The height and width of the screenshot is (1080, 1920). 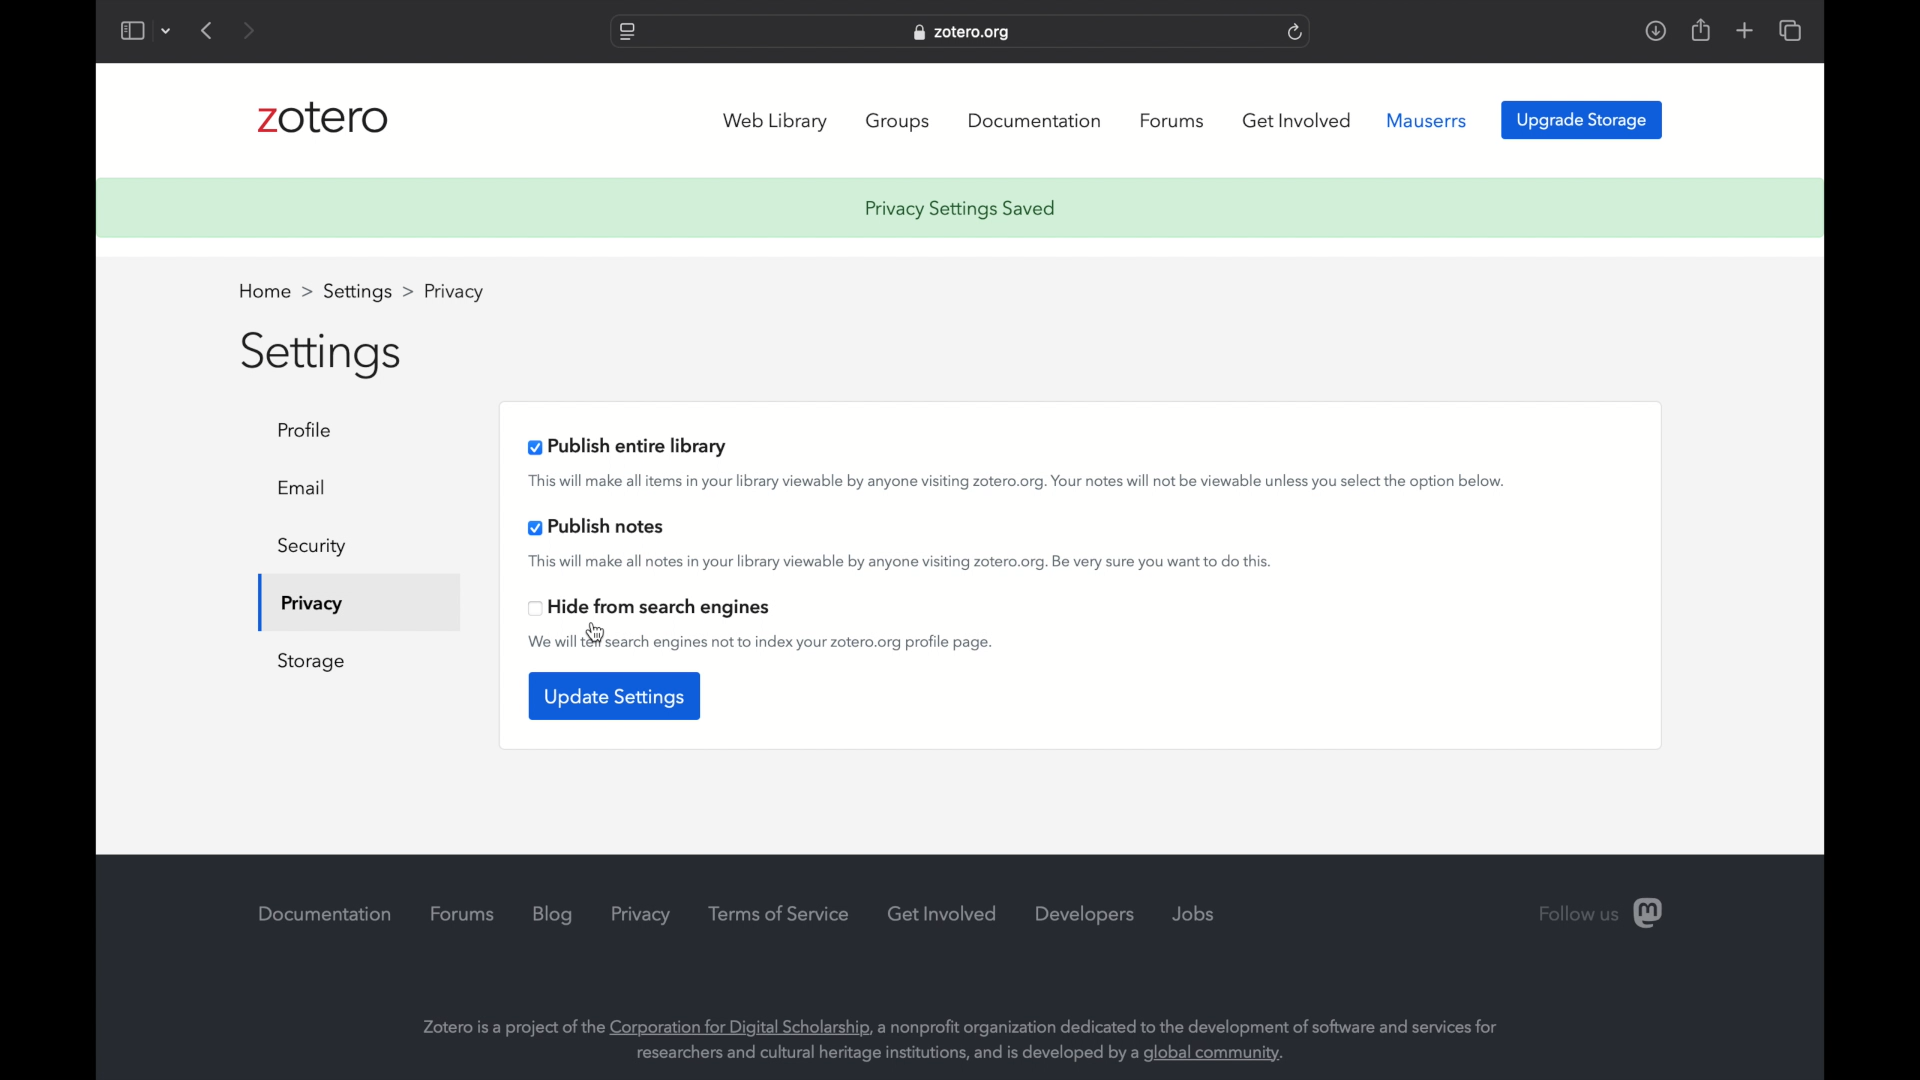 I want to click on settings, so click(x=323, y=357).